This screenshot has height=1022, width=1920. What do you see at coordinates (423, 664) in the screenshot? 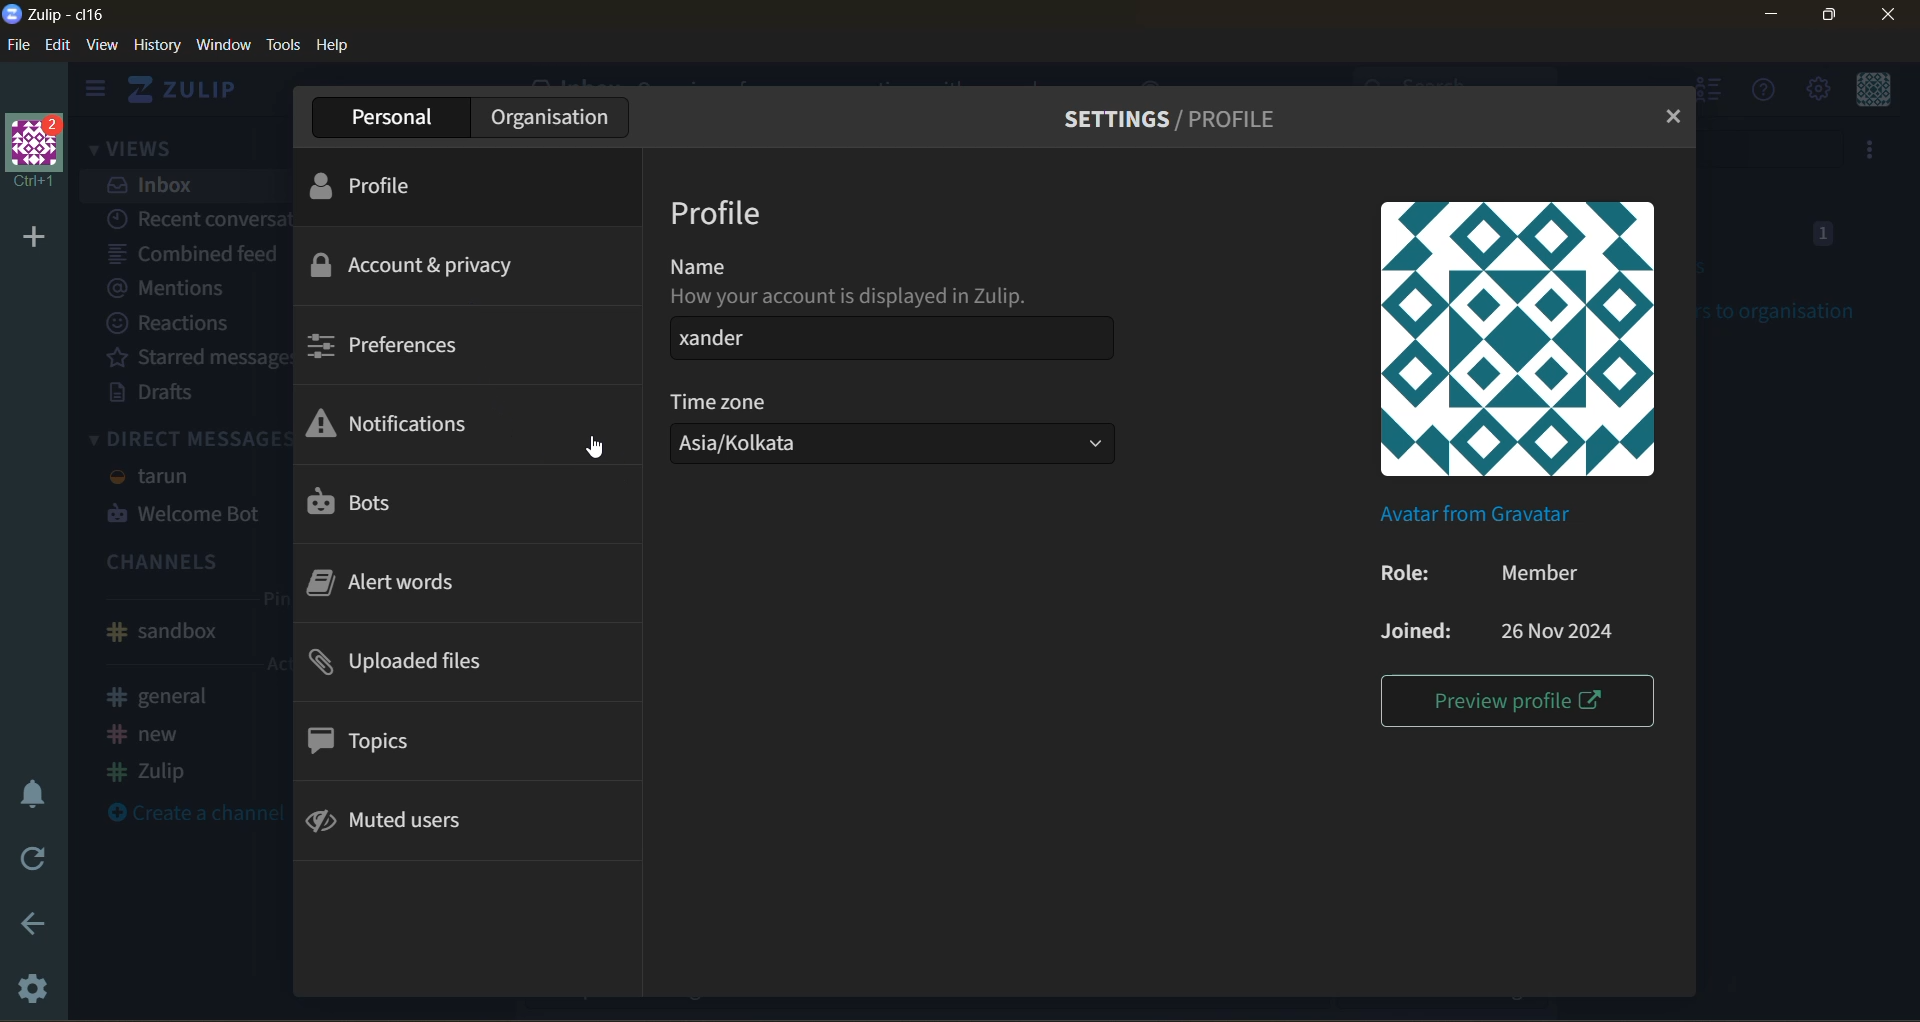
I see `uploaded files` at bounding box center [423, 664].